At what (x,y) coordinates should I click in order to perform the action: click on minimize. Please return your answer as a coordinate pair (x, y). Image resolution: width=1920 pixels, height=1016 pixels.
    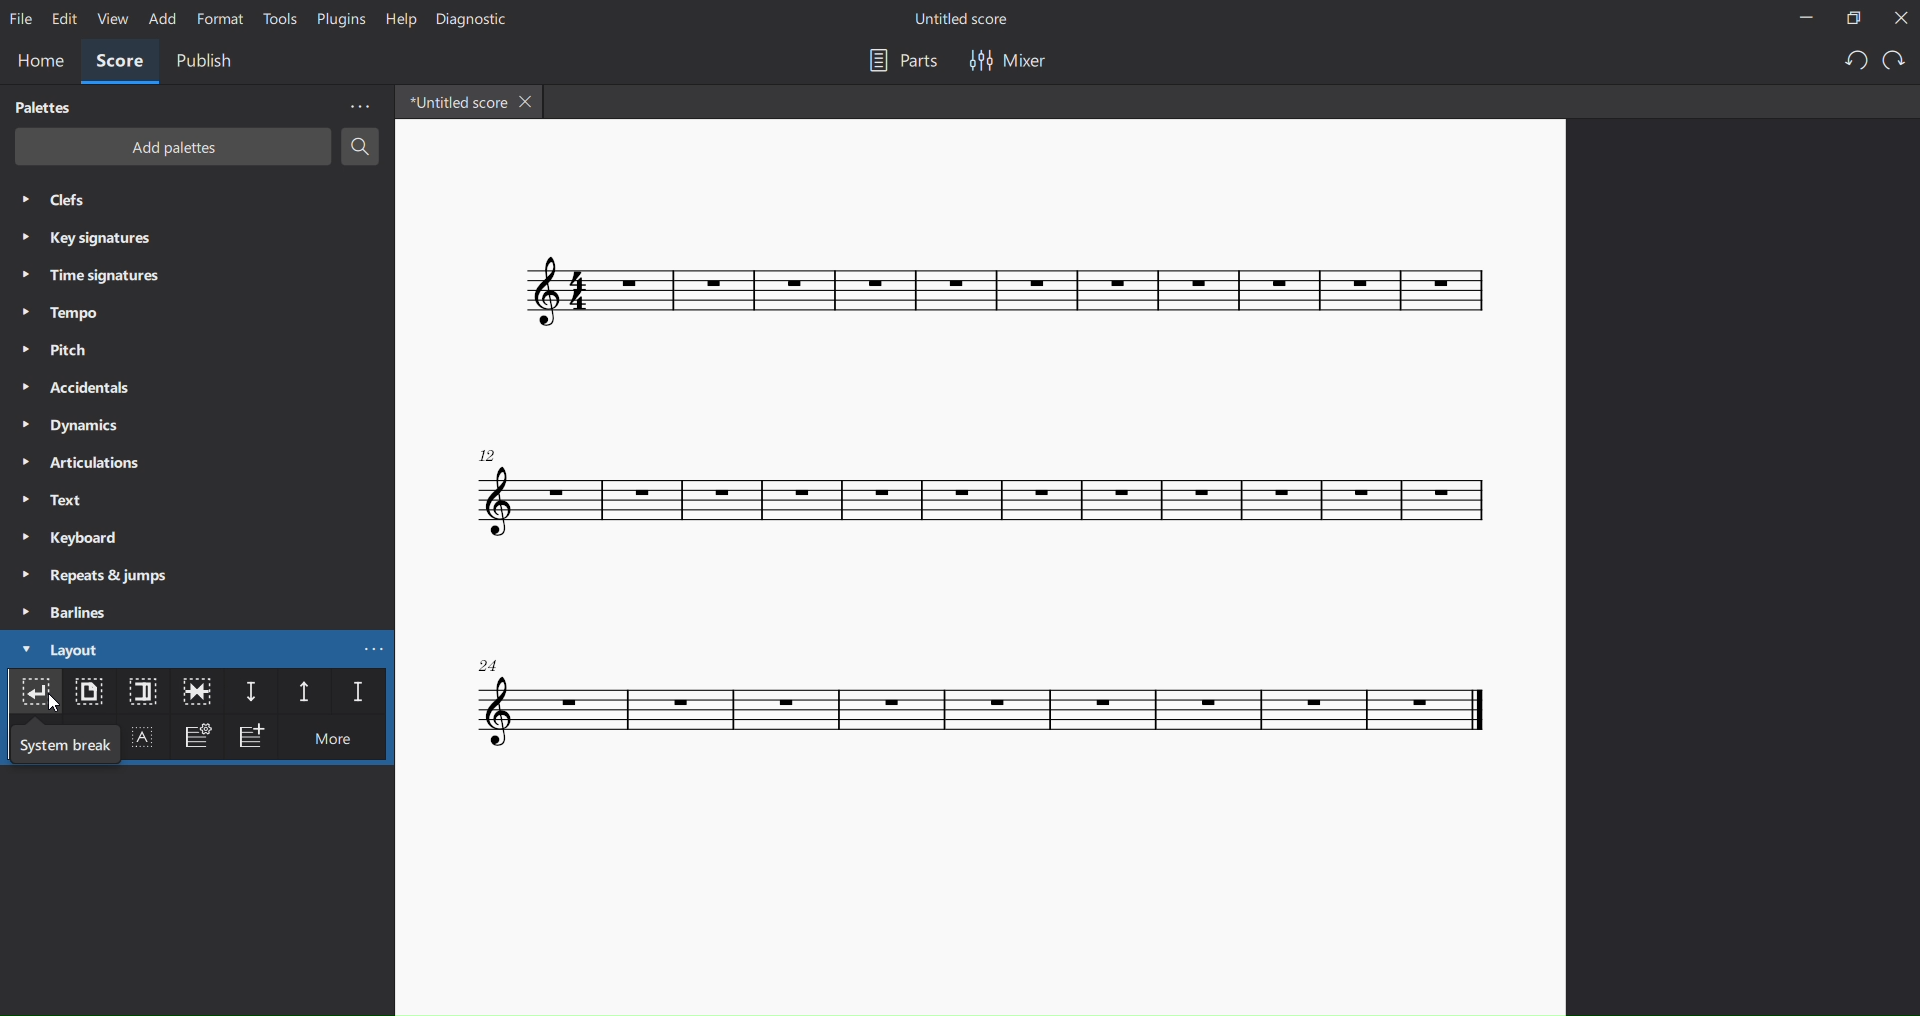
    Looking at the image, I should click on (1795, 19).